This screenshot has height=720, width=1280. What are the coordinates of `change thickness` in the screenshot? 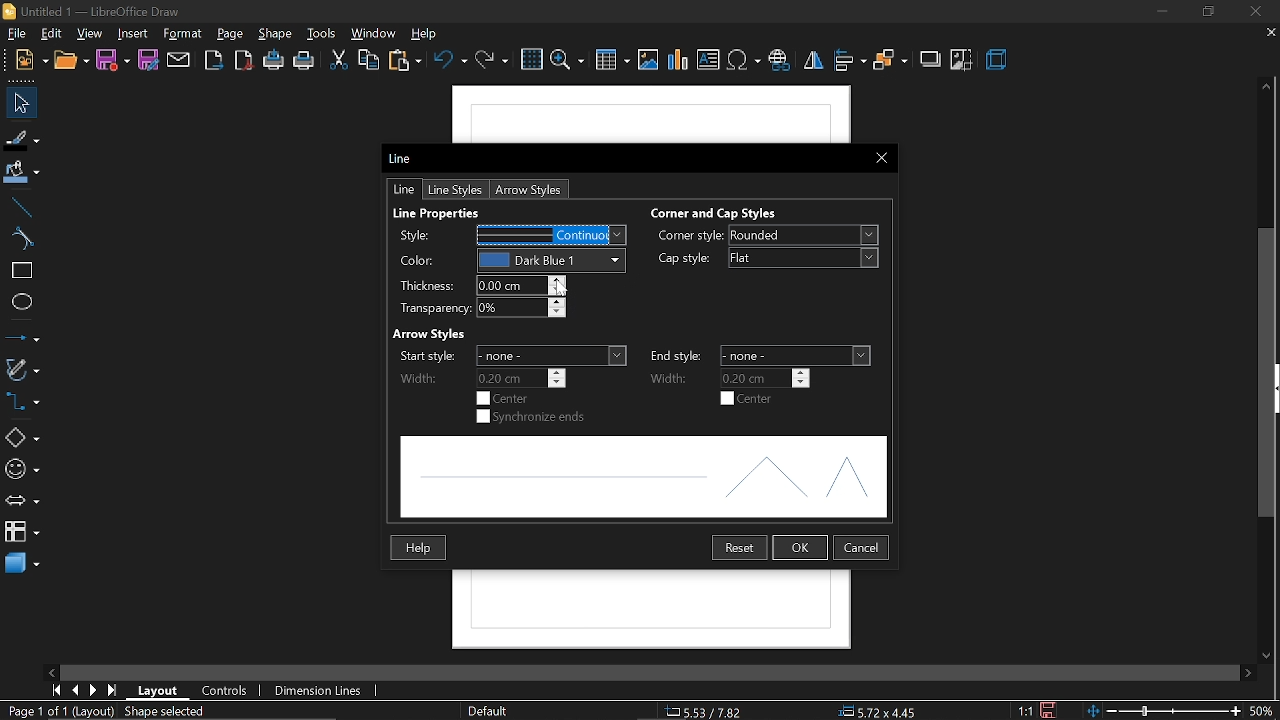 It's located at (522, 285).